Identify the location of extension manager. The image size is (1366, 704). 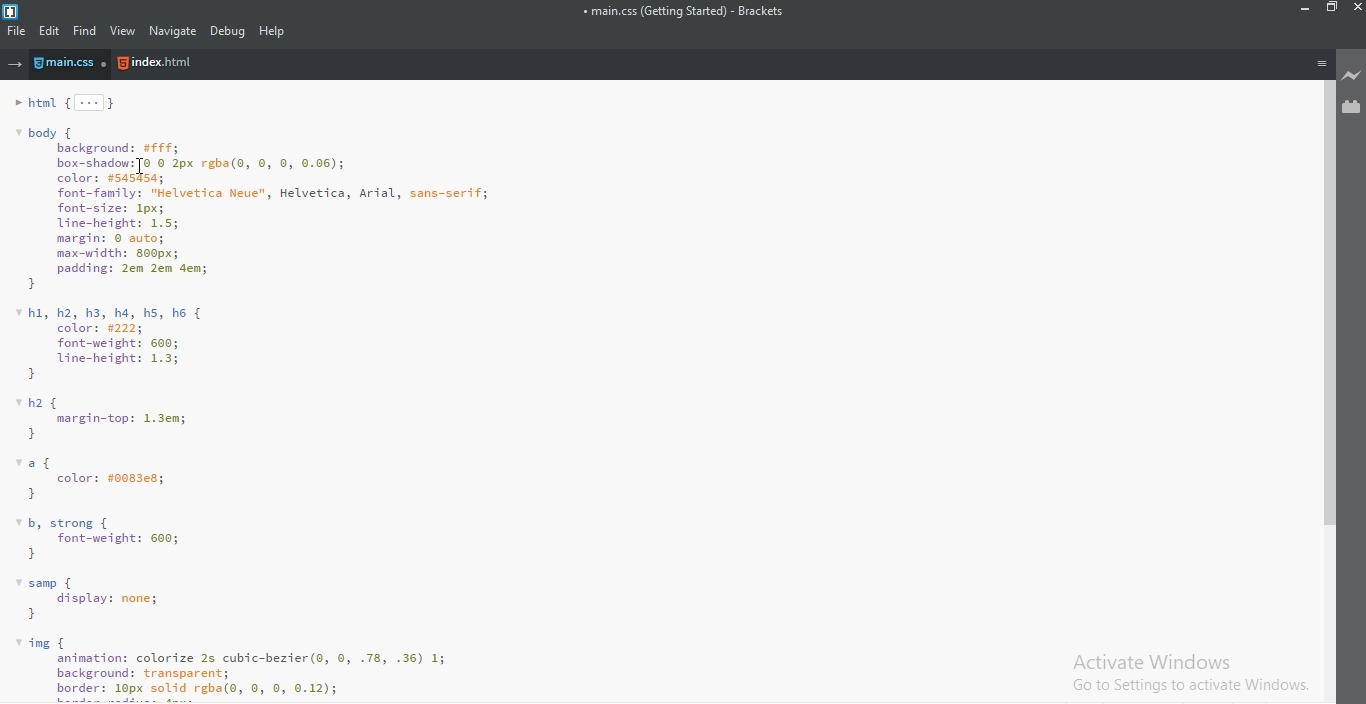
(1352, 107).